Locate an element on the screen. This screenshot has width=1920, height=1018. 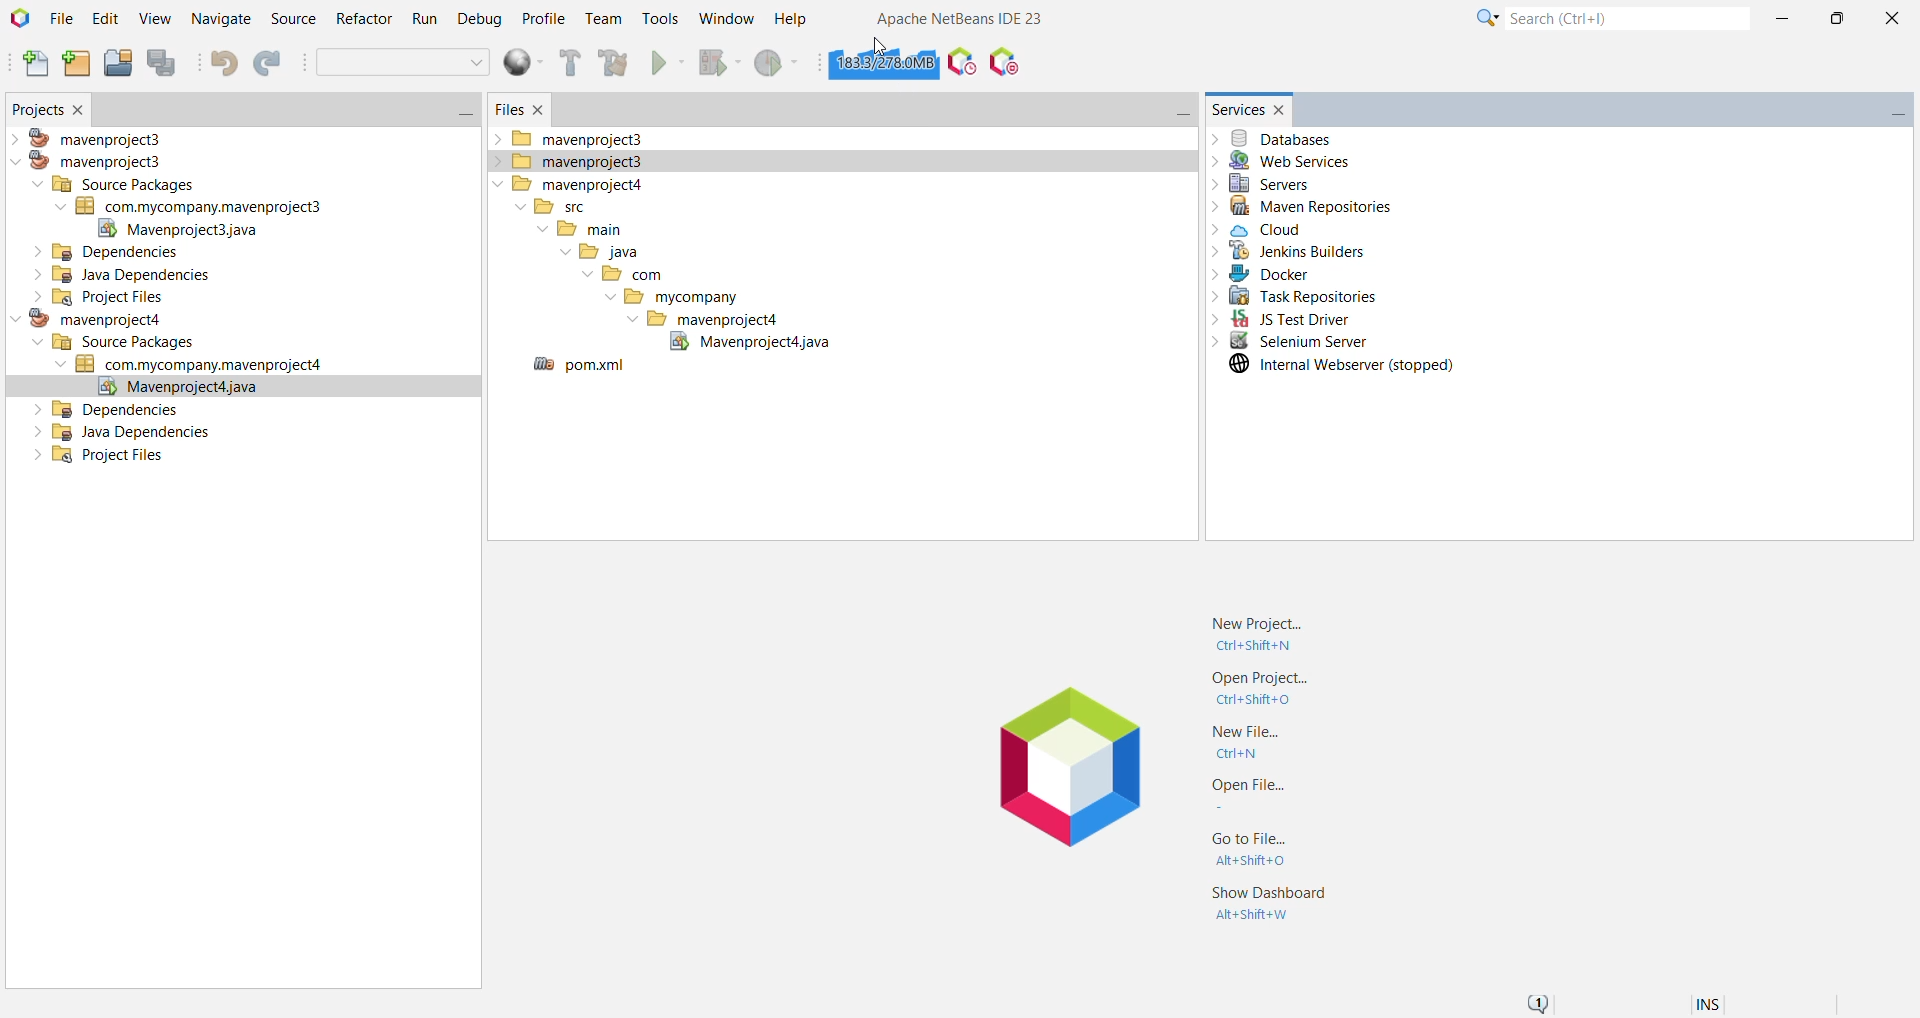
Debug Project is located at coordinates (717, 67).